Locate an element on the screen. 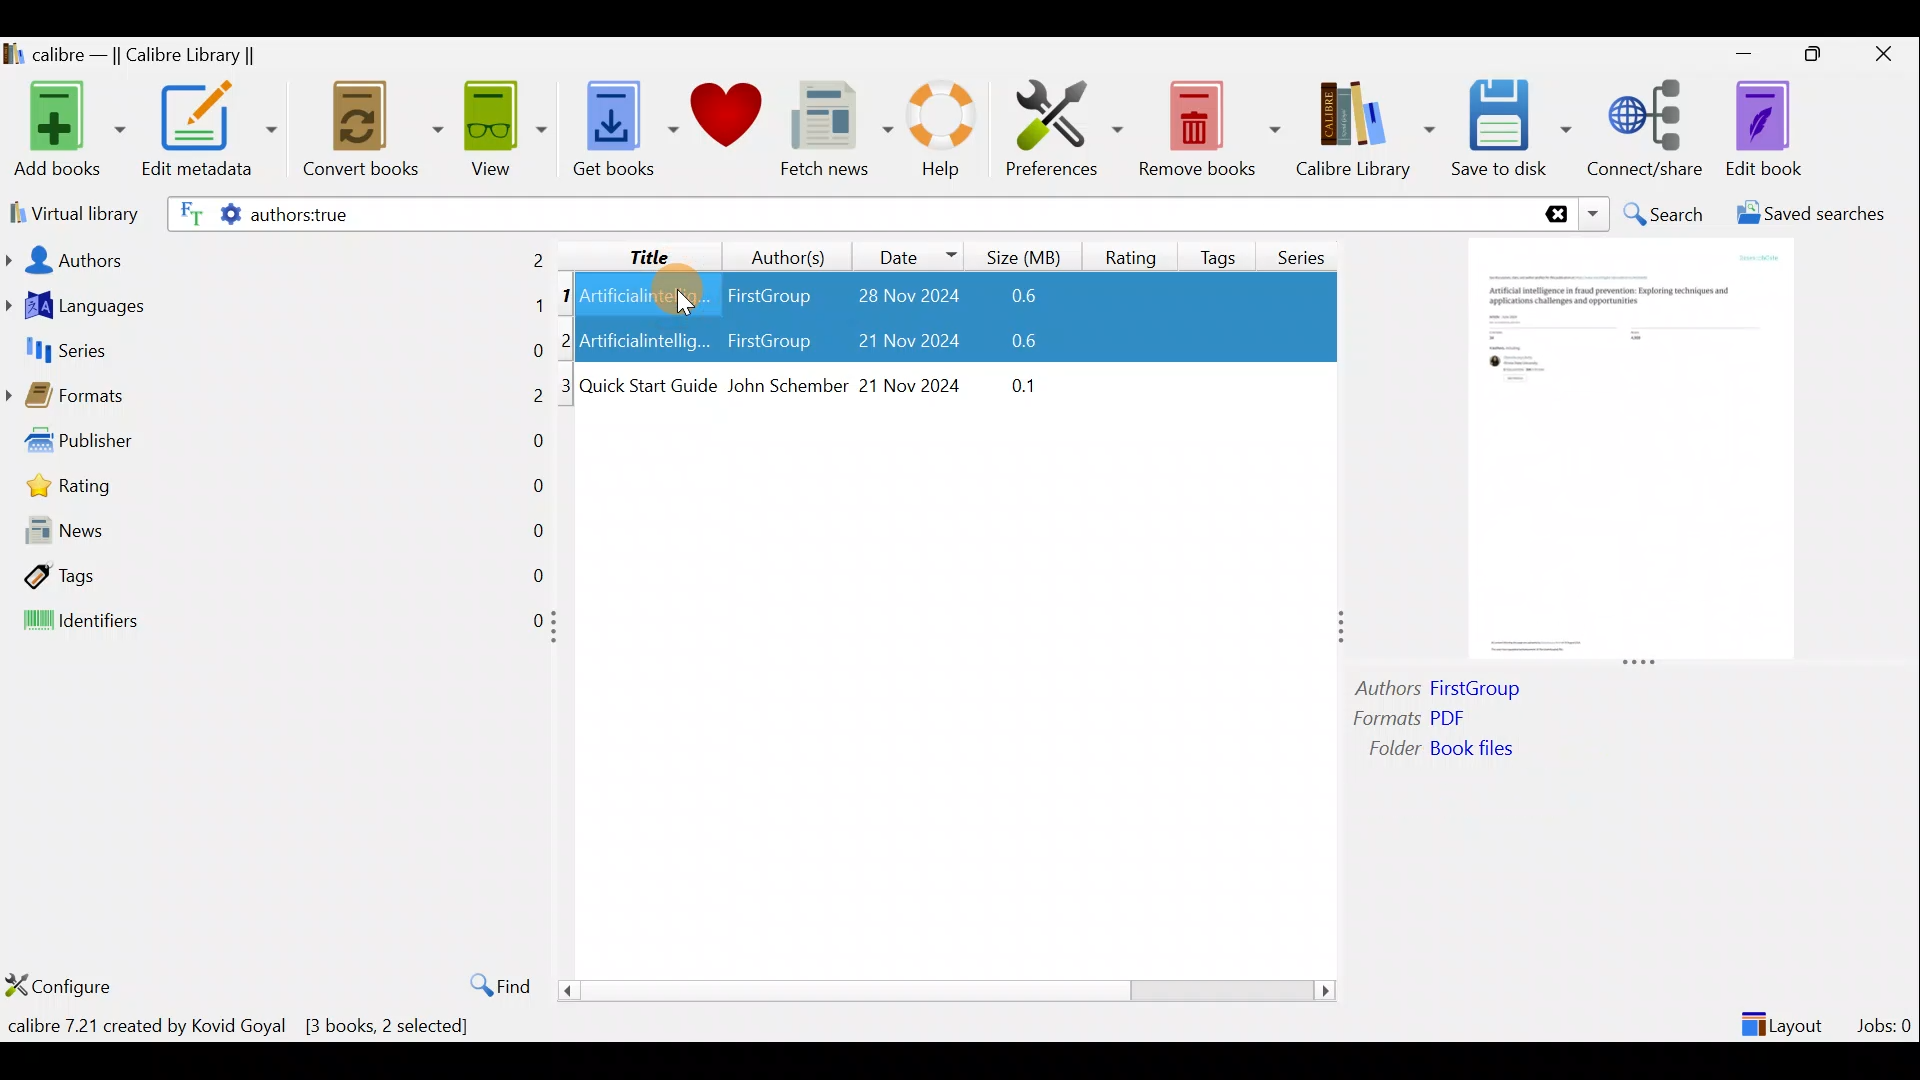  28 Nov 2024 is located at coordinates (898, 298).